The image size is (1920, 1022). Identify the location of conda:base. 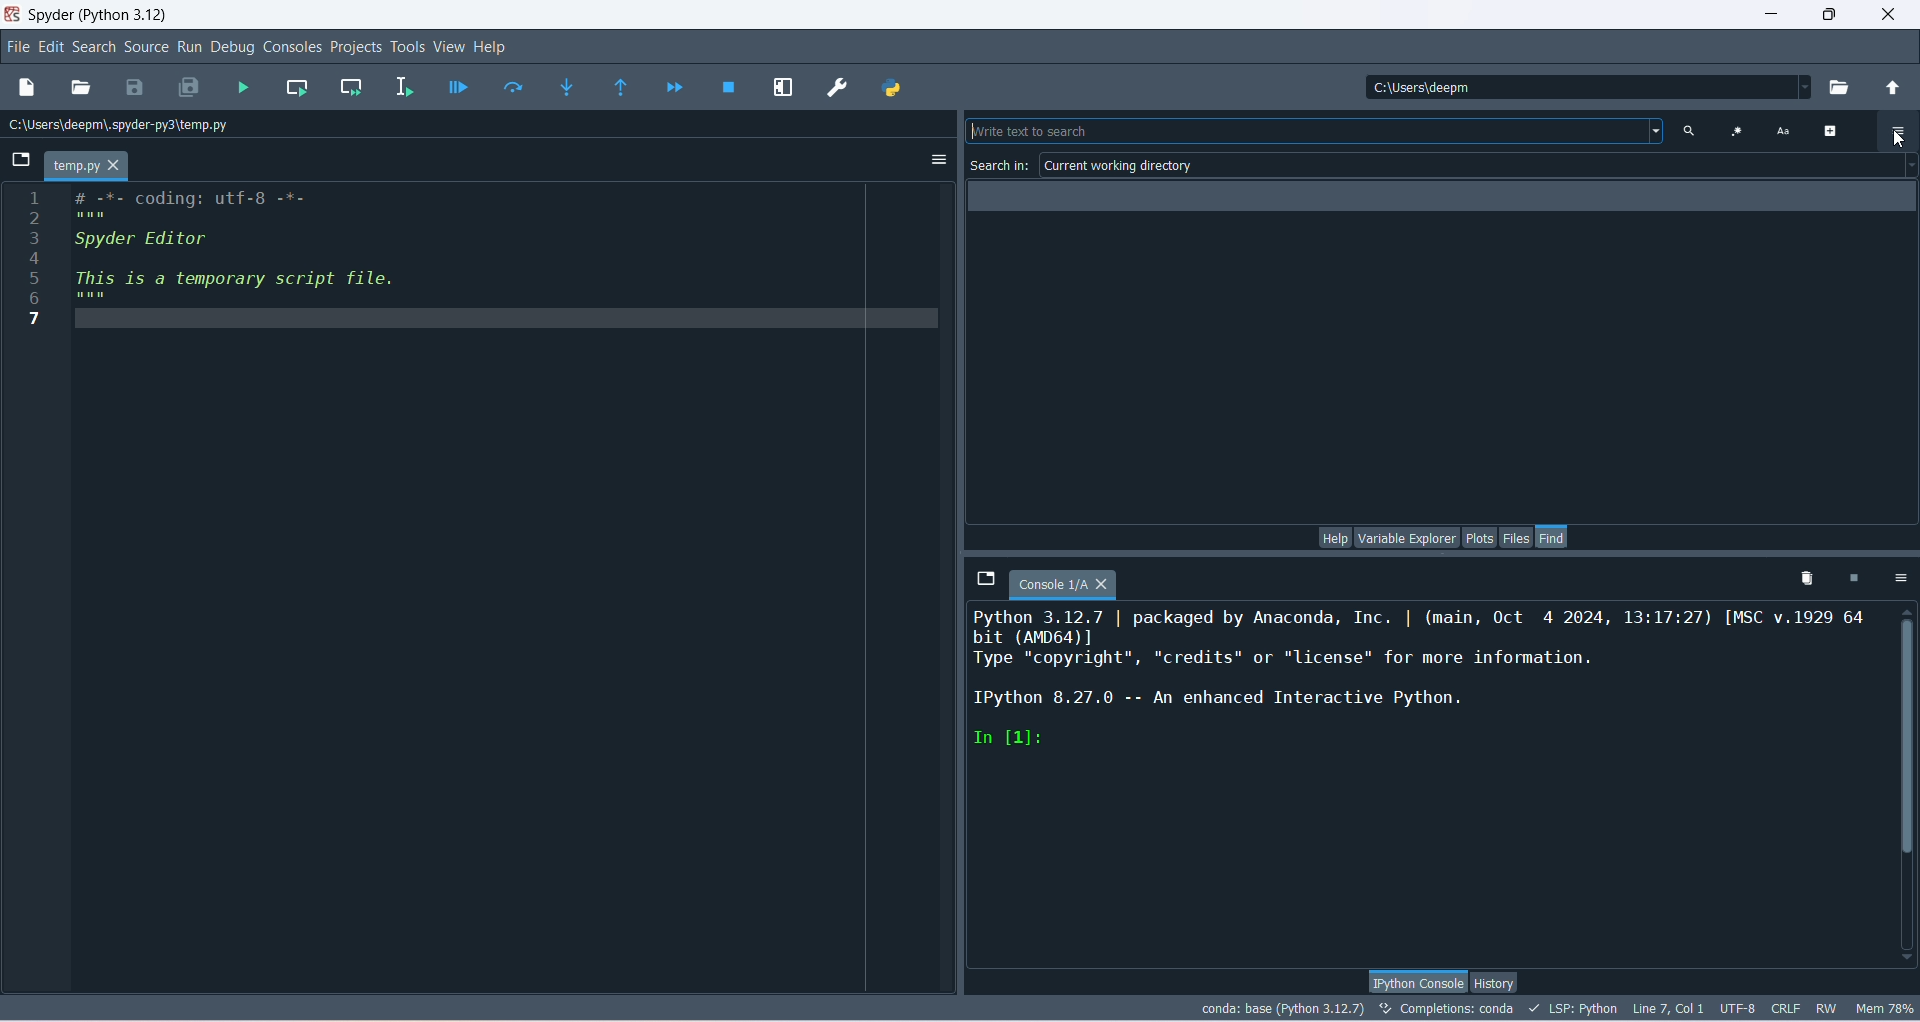
(1283, 1007).